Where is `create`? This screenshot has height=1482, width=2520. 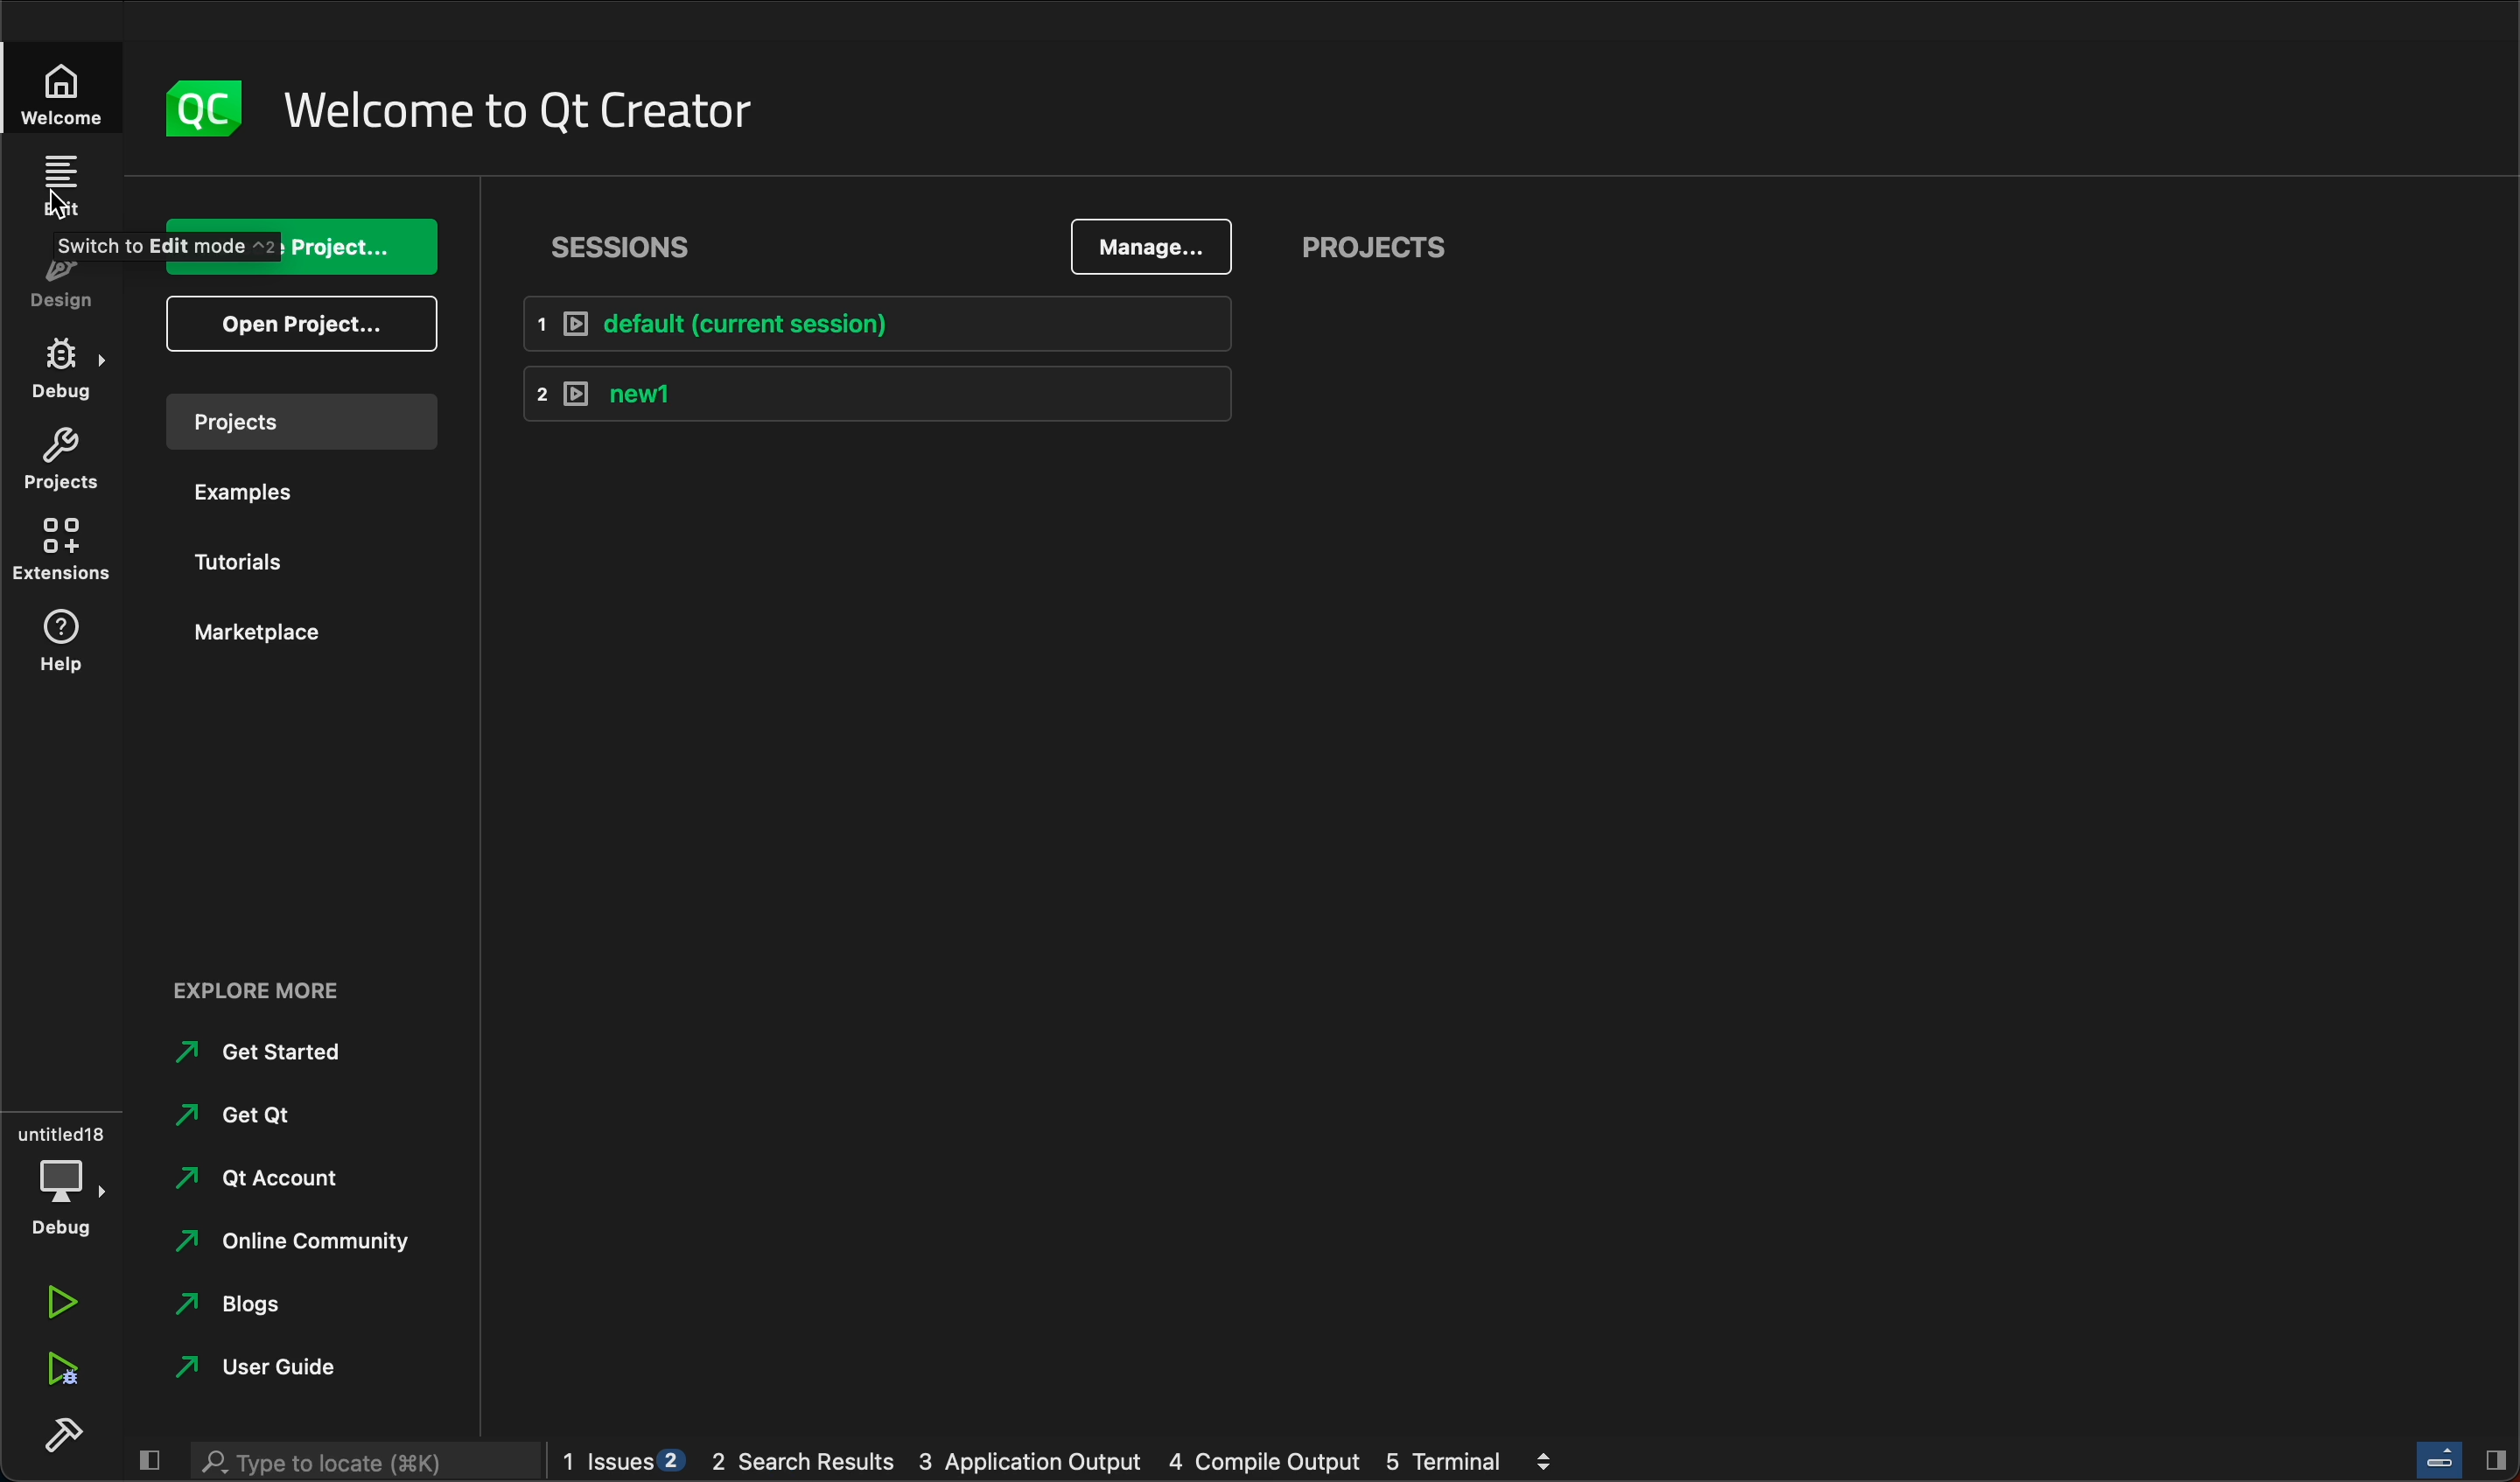 create is located at coordinates (305, 245).